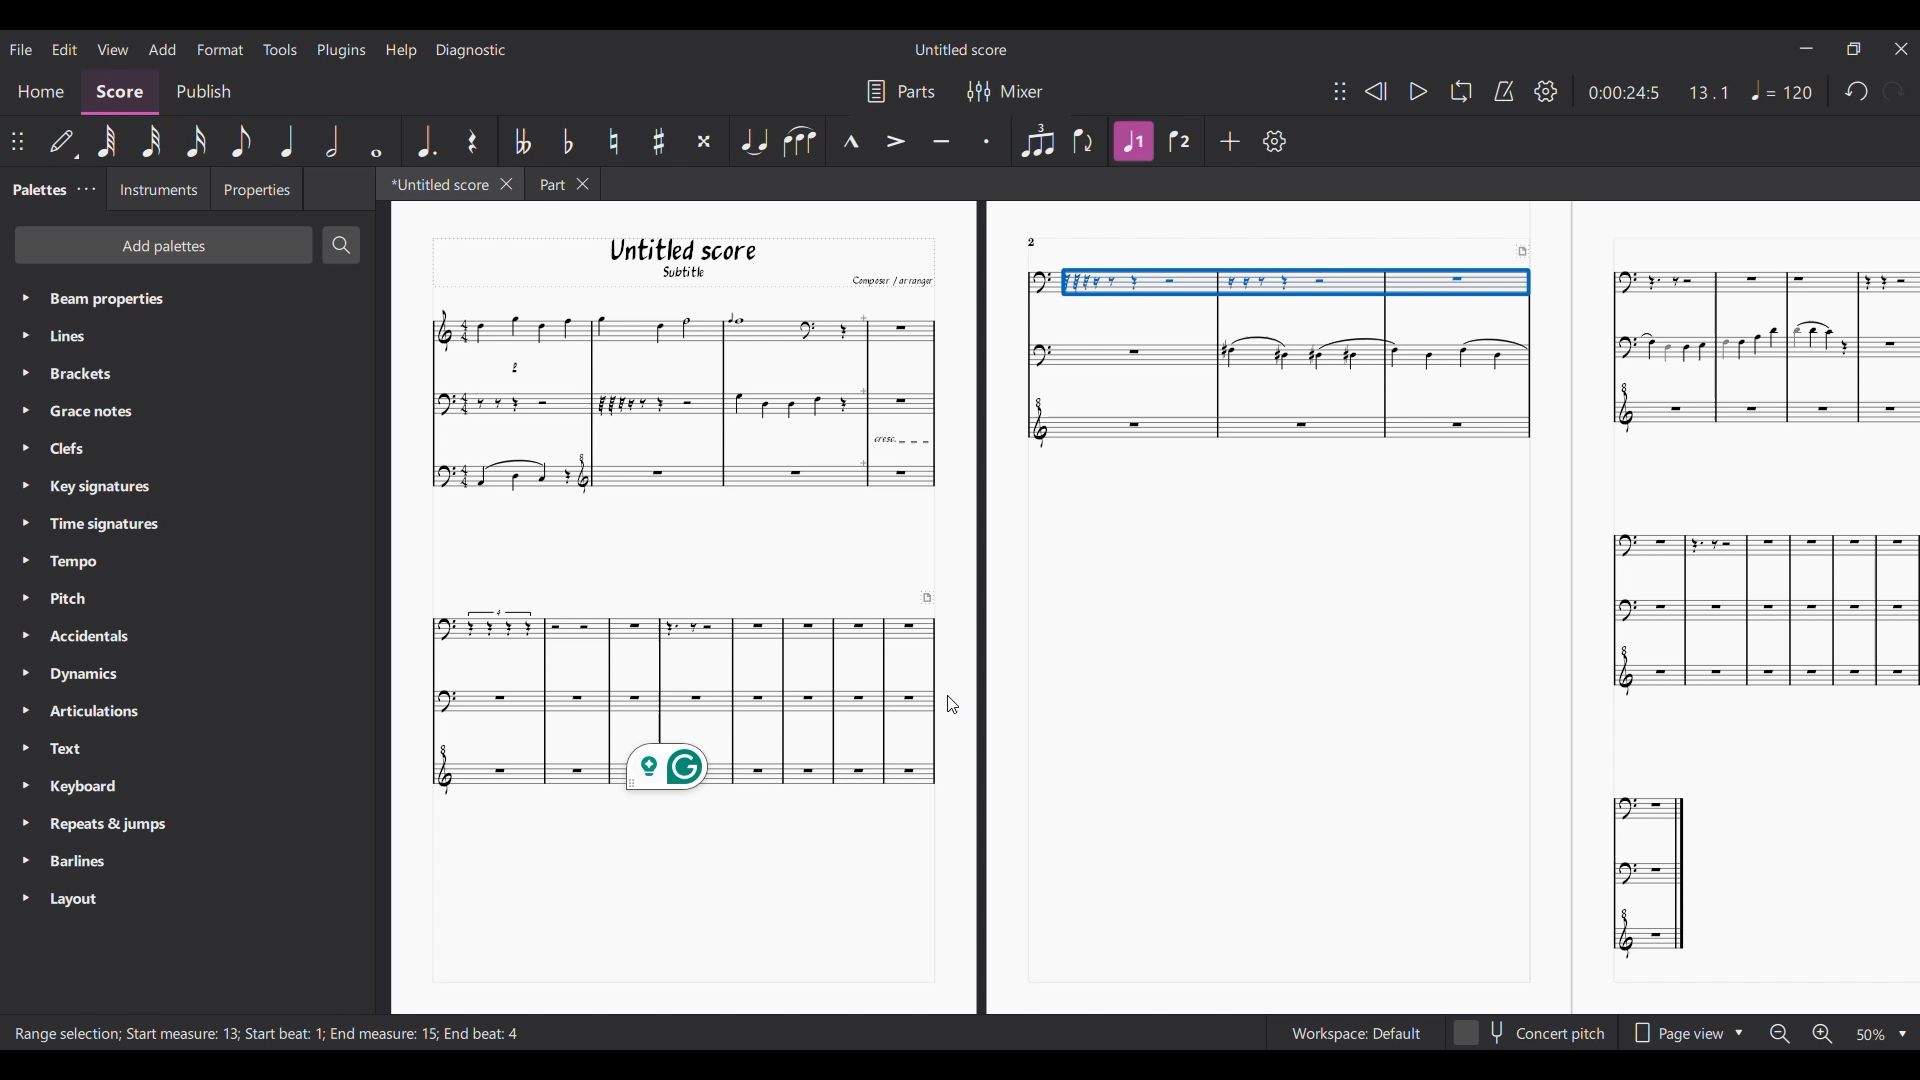  What do you see at coordinates (989, 138) in the screenshot?
I see `Staccato ` at bounding box center [989, 138].